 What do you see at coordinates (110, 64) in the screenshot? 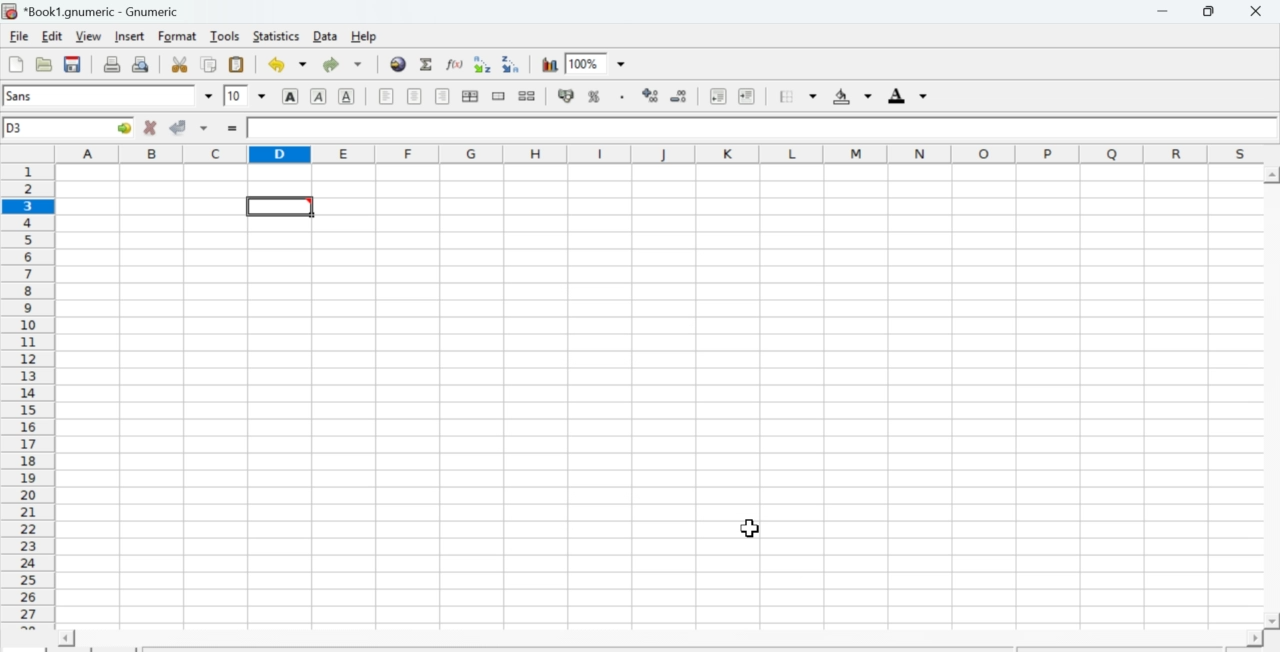
I see `Print` at bounding box center [110, 64].